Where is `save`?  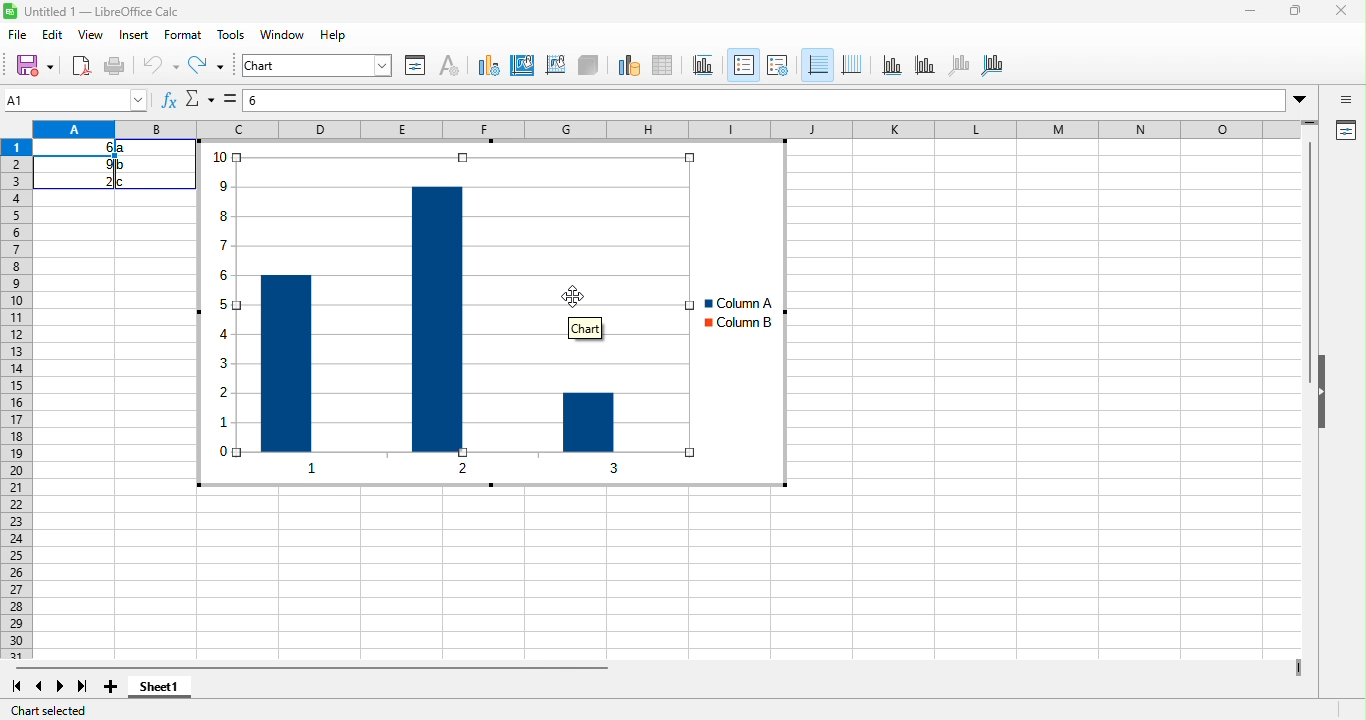
save is located at coordinates (36, 68).